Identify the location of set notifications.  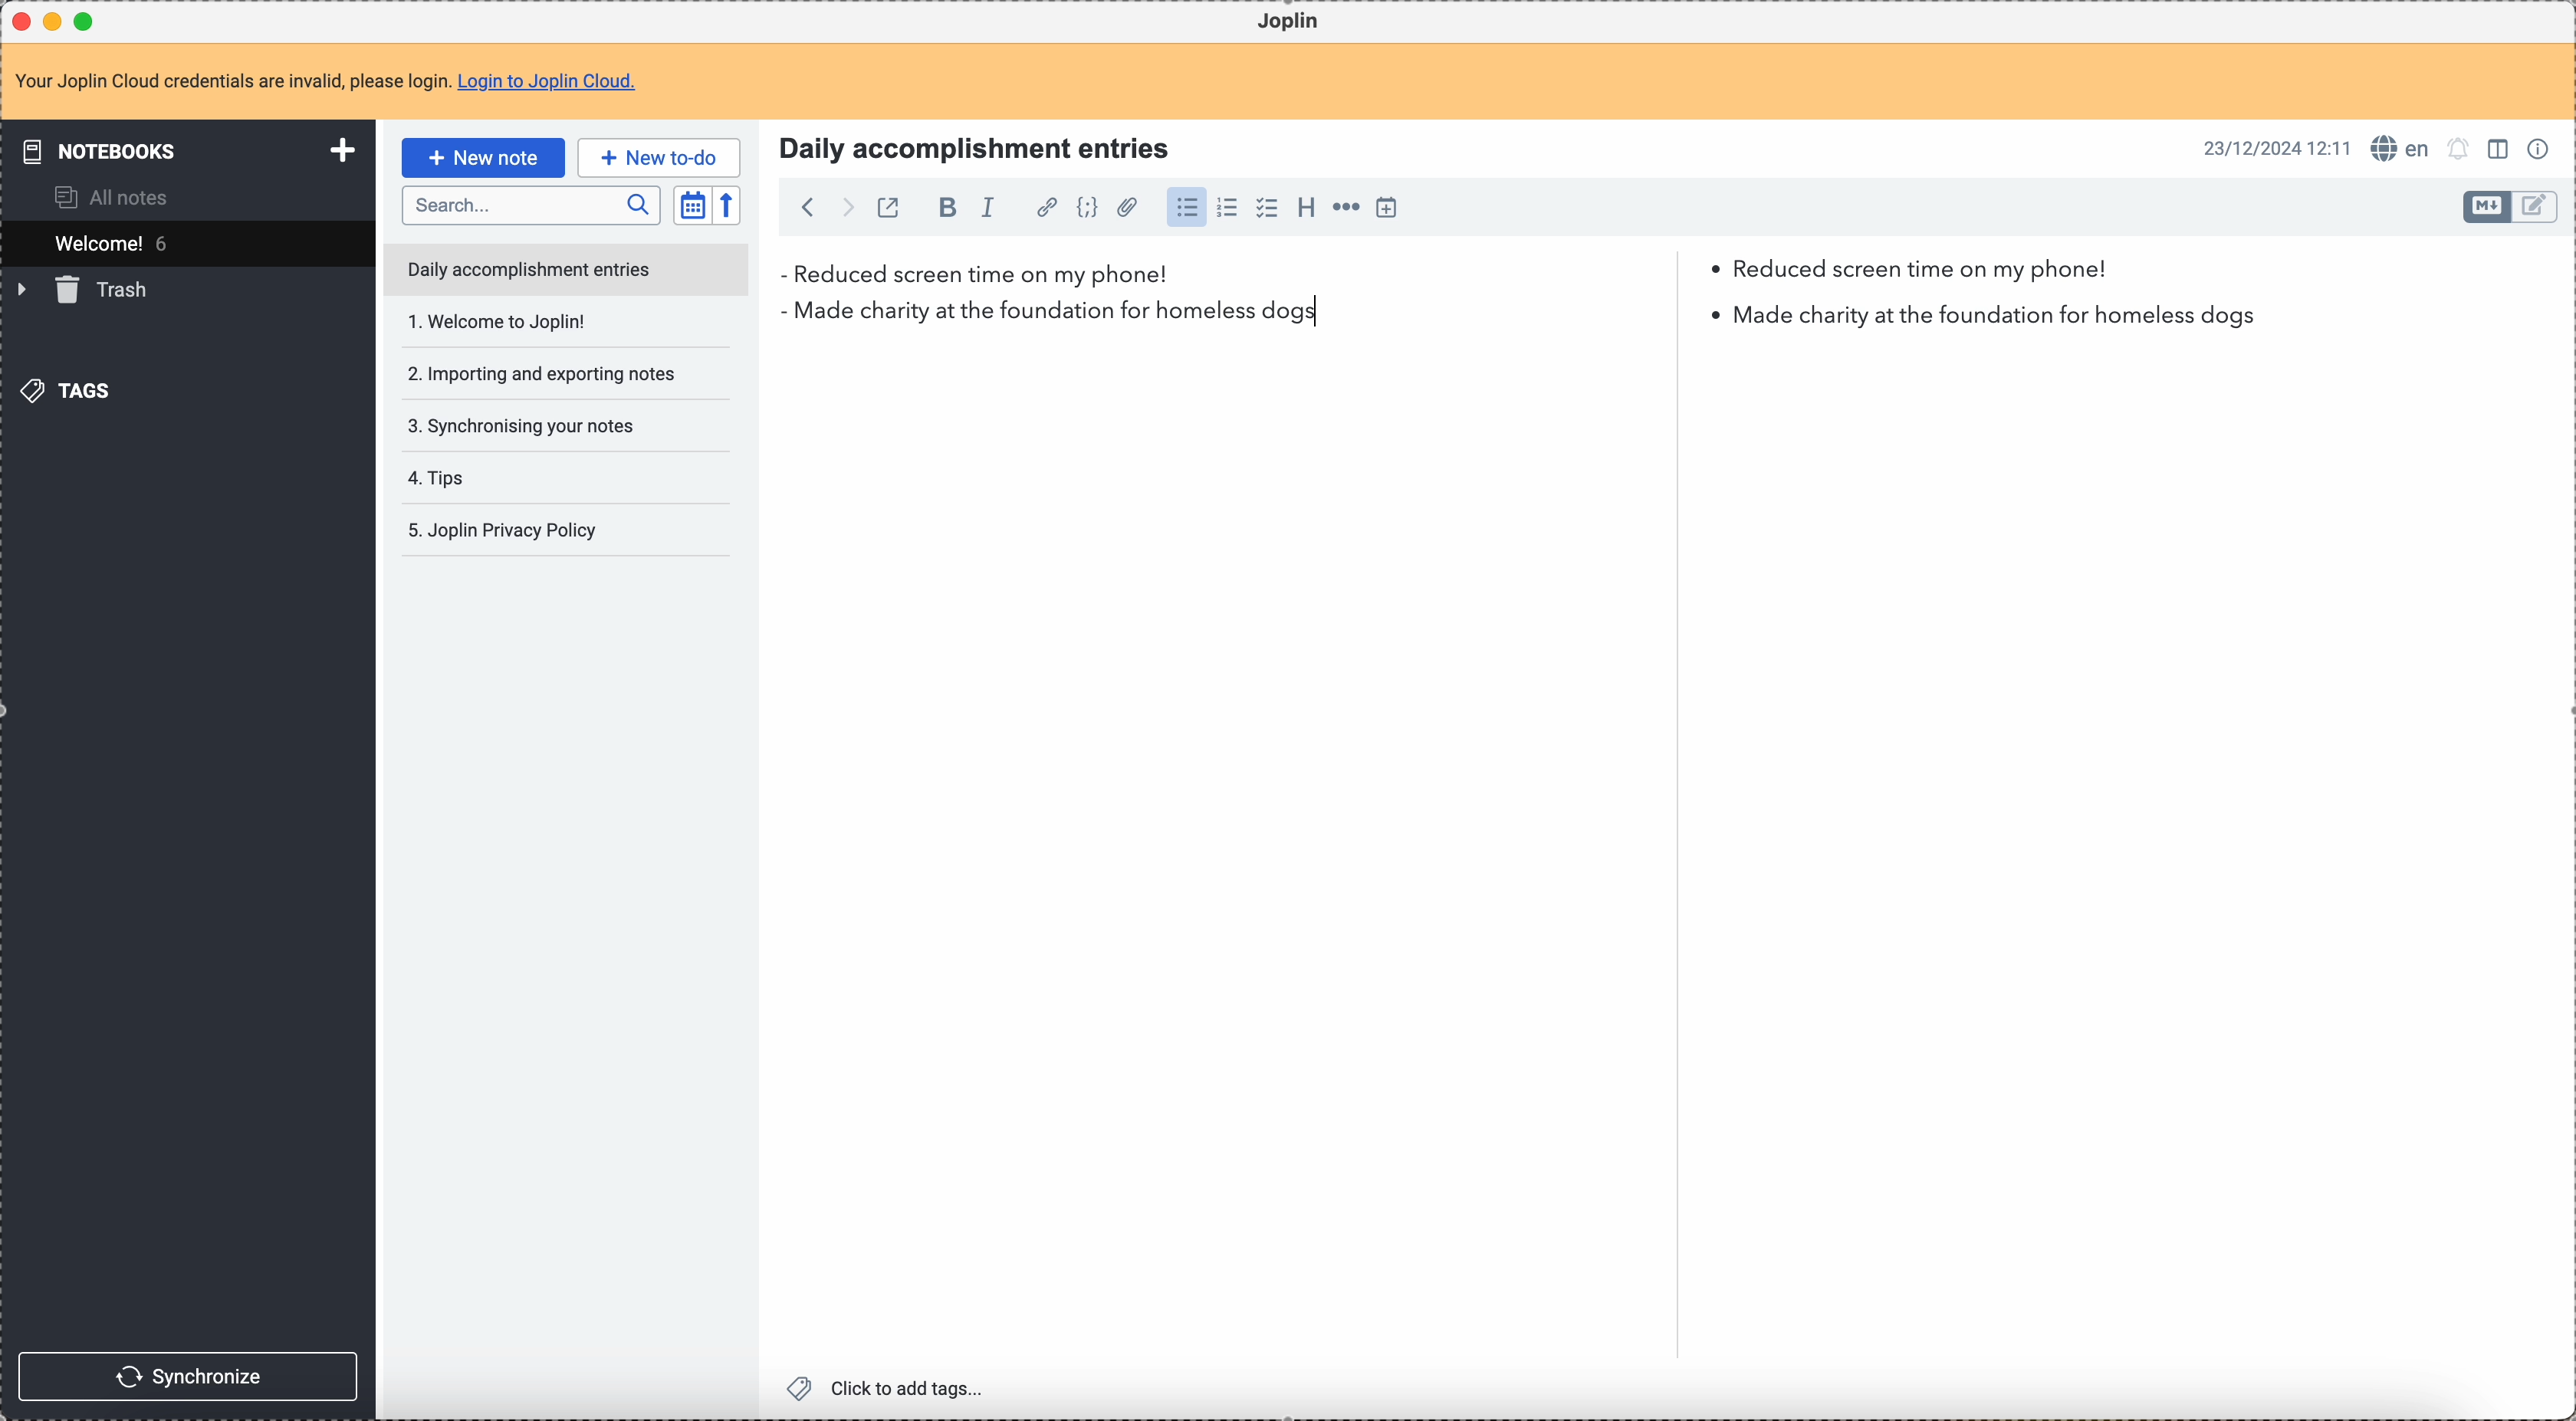
(2460, 150).